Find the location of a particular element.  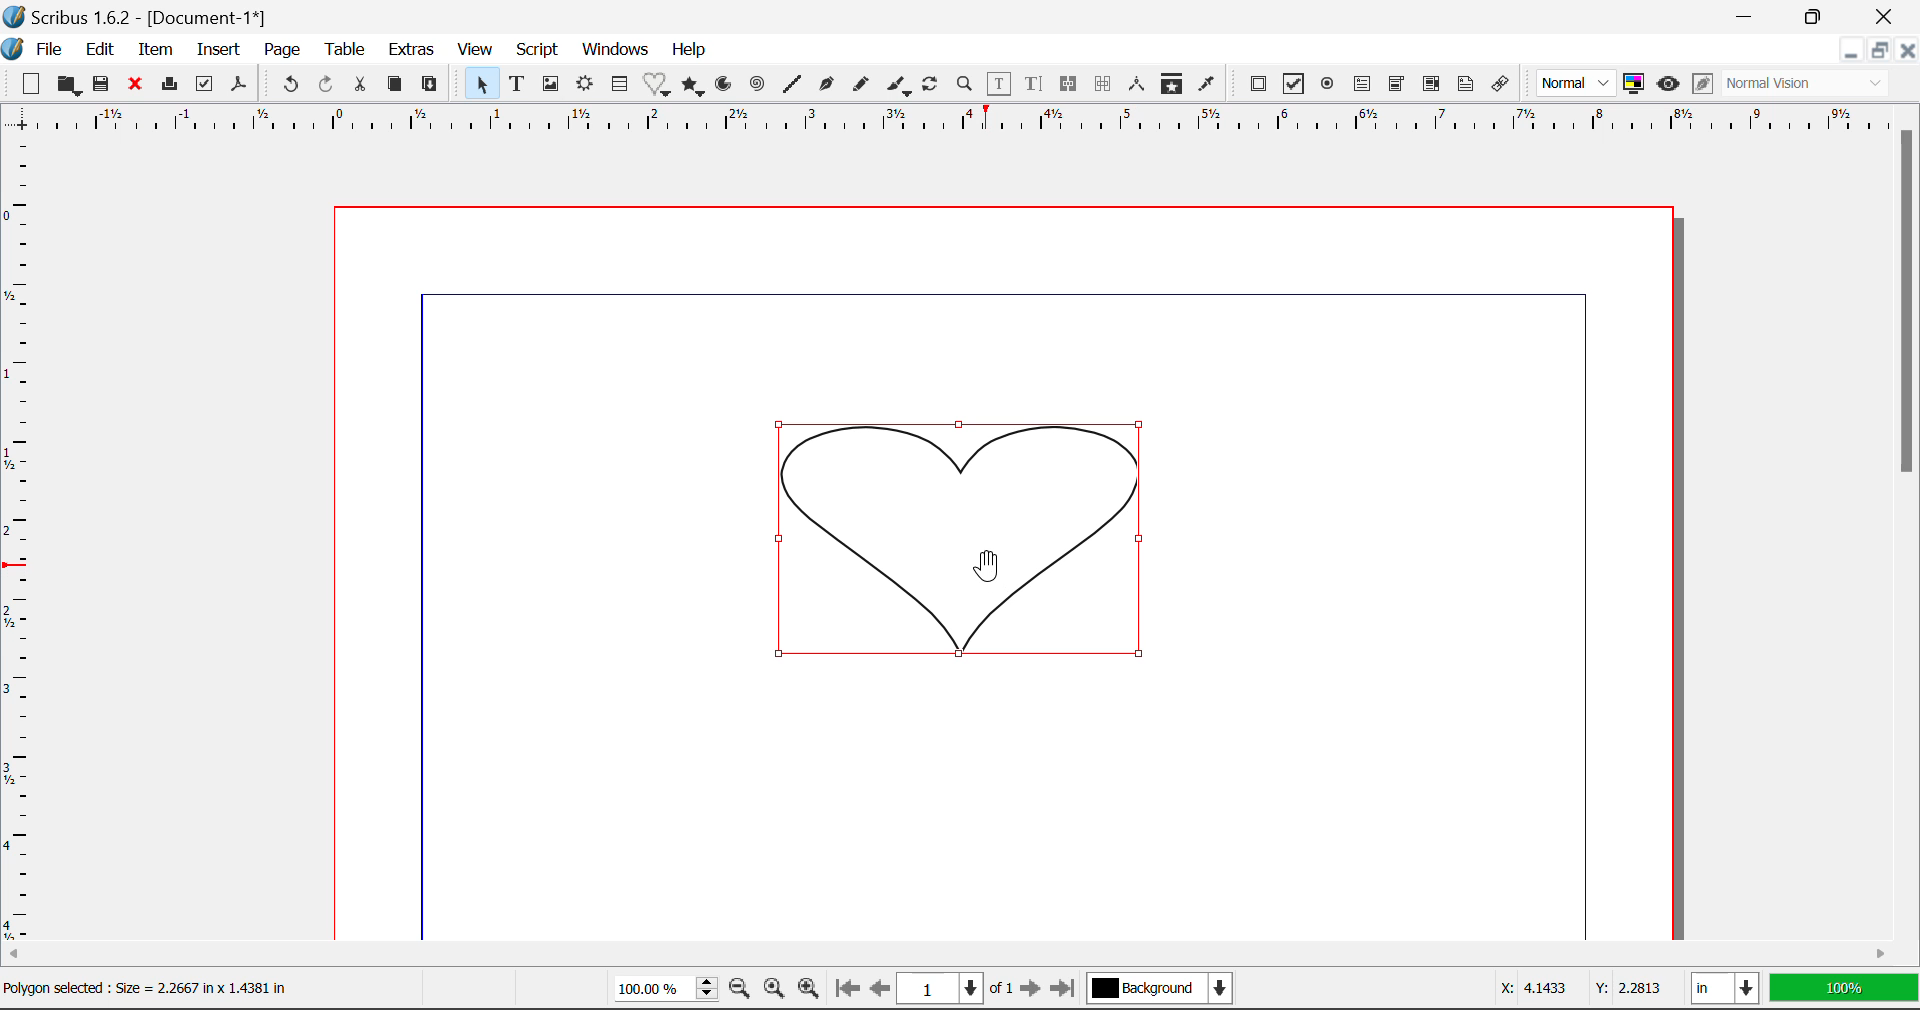

Page is located at coordinates (284, 50).